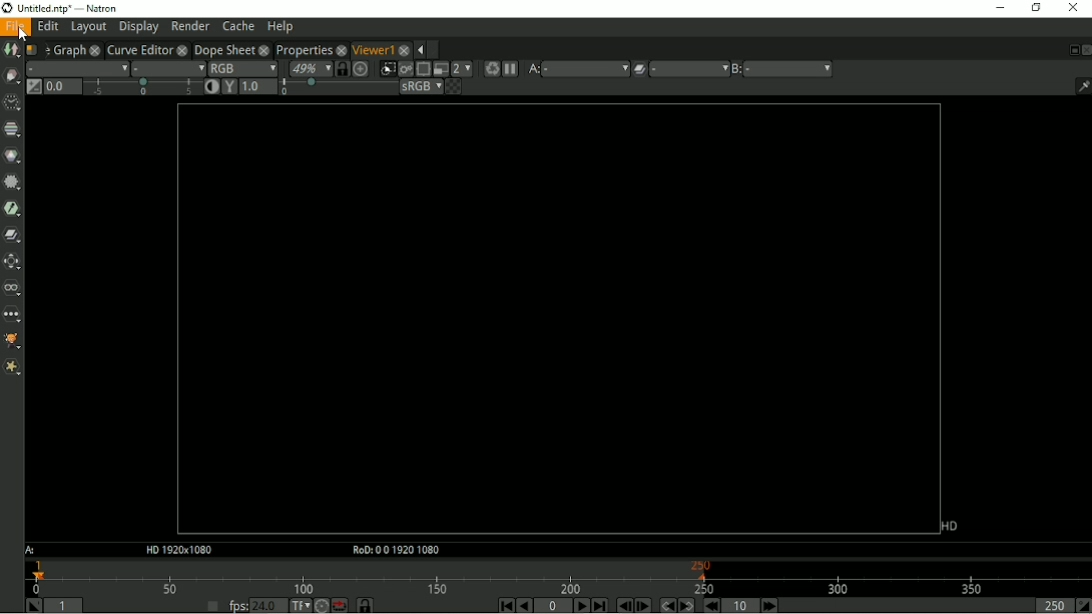 The width and height of the screenshot is (1092, 614). What do you see at coordinates (1085, 49) in the screenshot?
I see `Close` at bounding box center [1085, 49].